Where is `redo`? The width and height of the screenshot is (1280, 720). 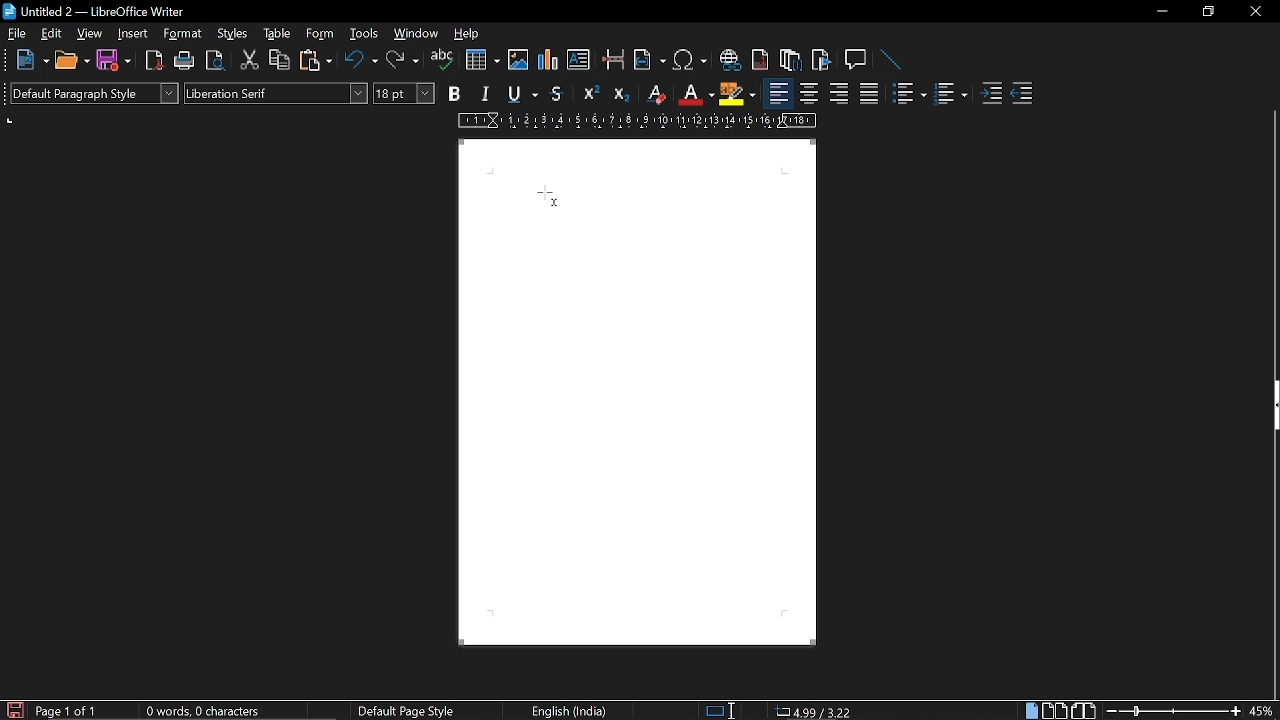 redo is located at coordinates (402, 62).